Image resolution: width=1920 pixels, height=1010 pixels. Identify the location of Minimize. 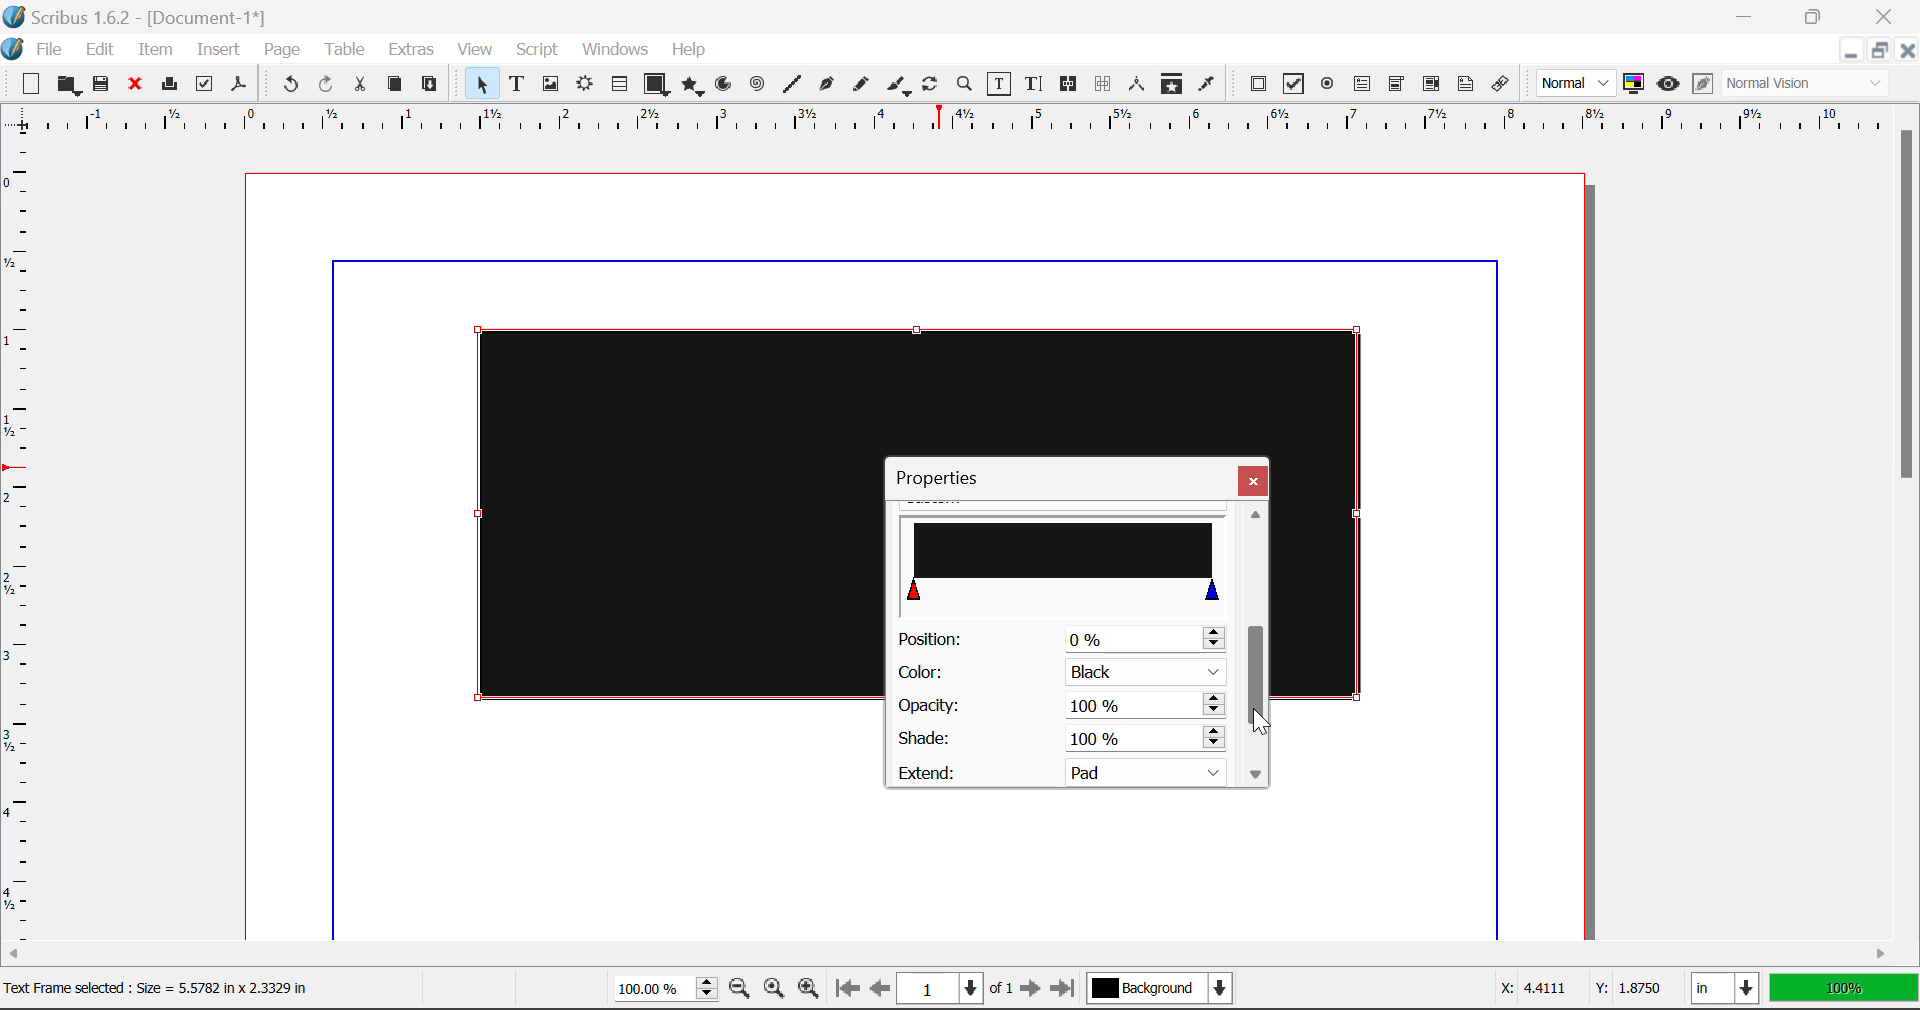
(1814, 14).